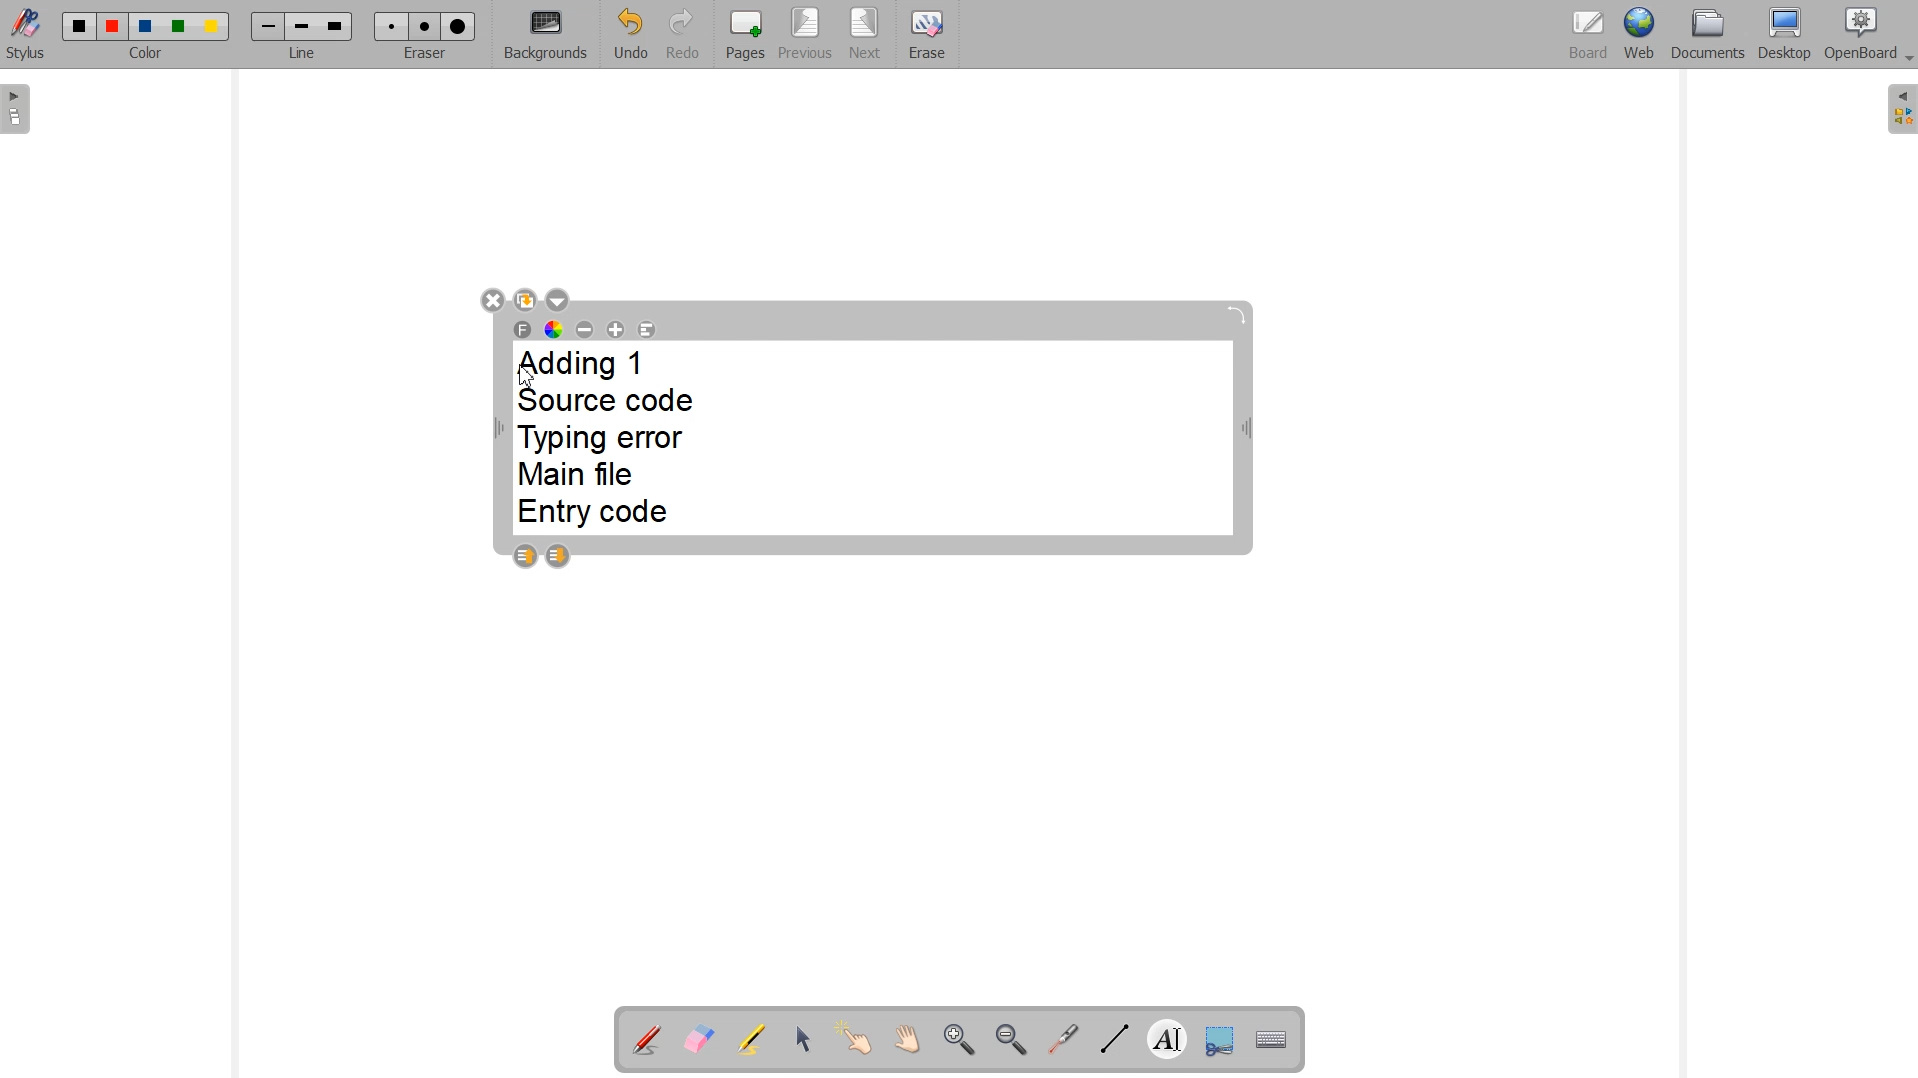 This screenshot has height=1078, width=1918. Describe the element at coordinates (523, 329) in the screenshot. I see `Select font` at that location.